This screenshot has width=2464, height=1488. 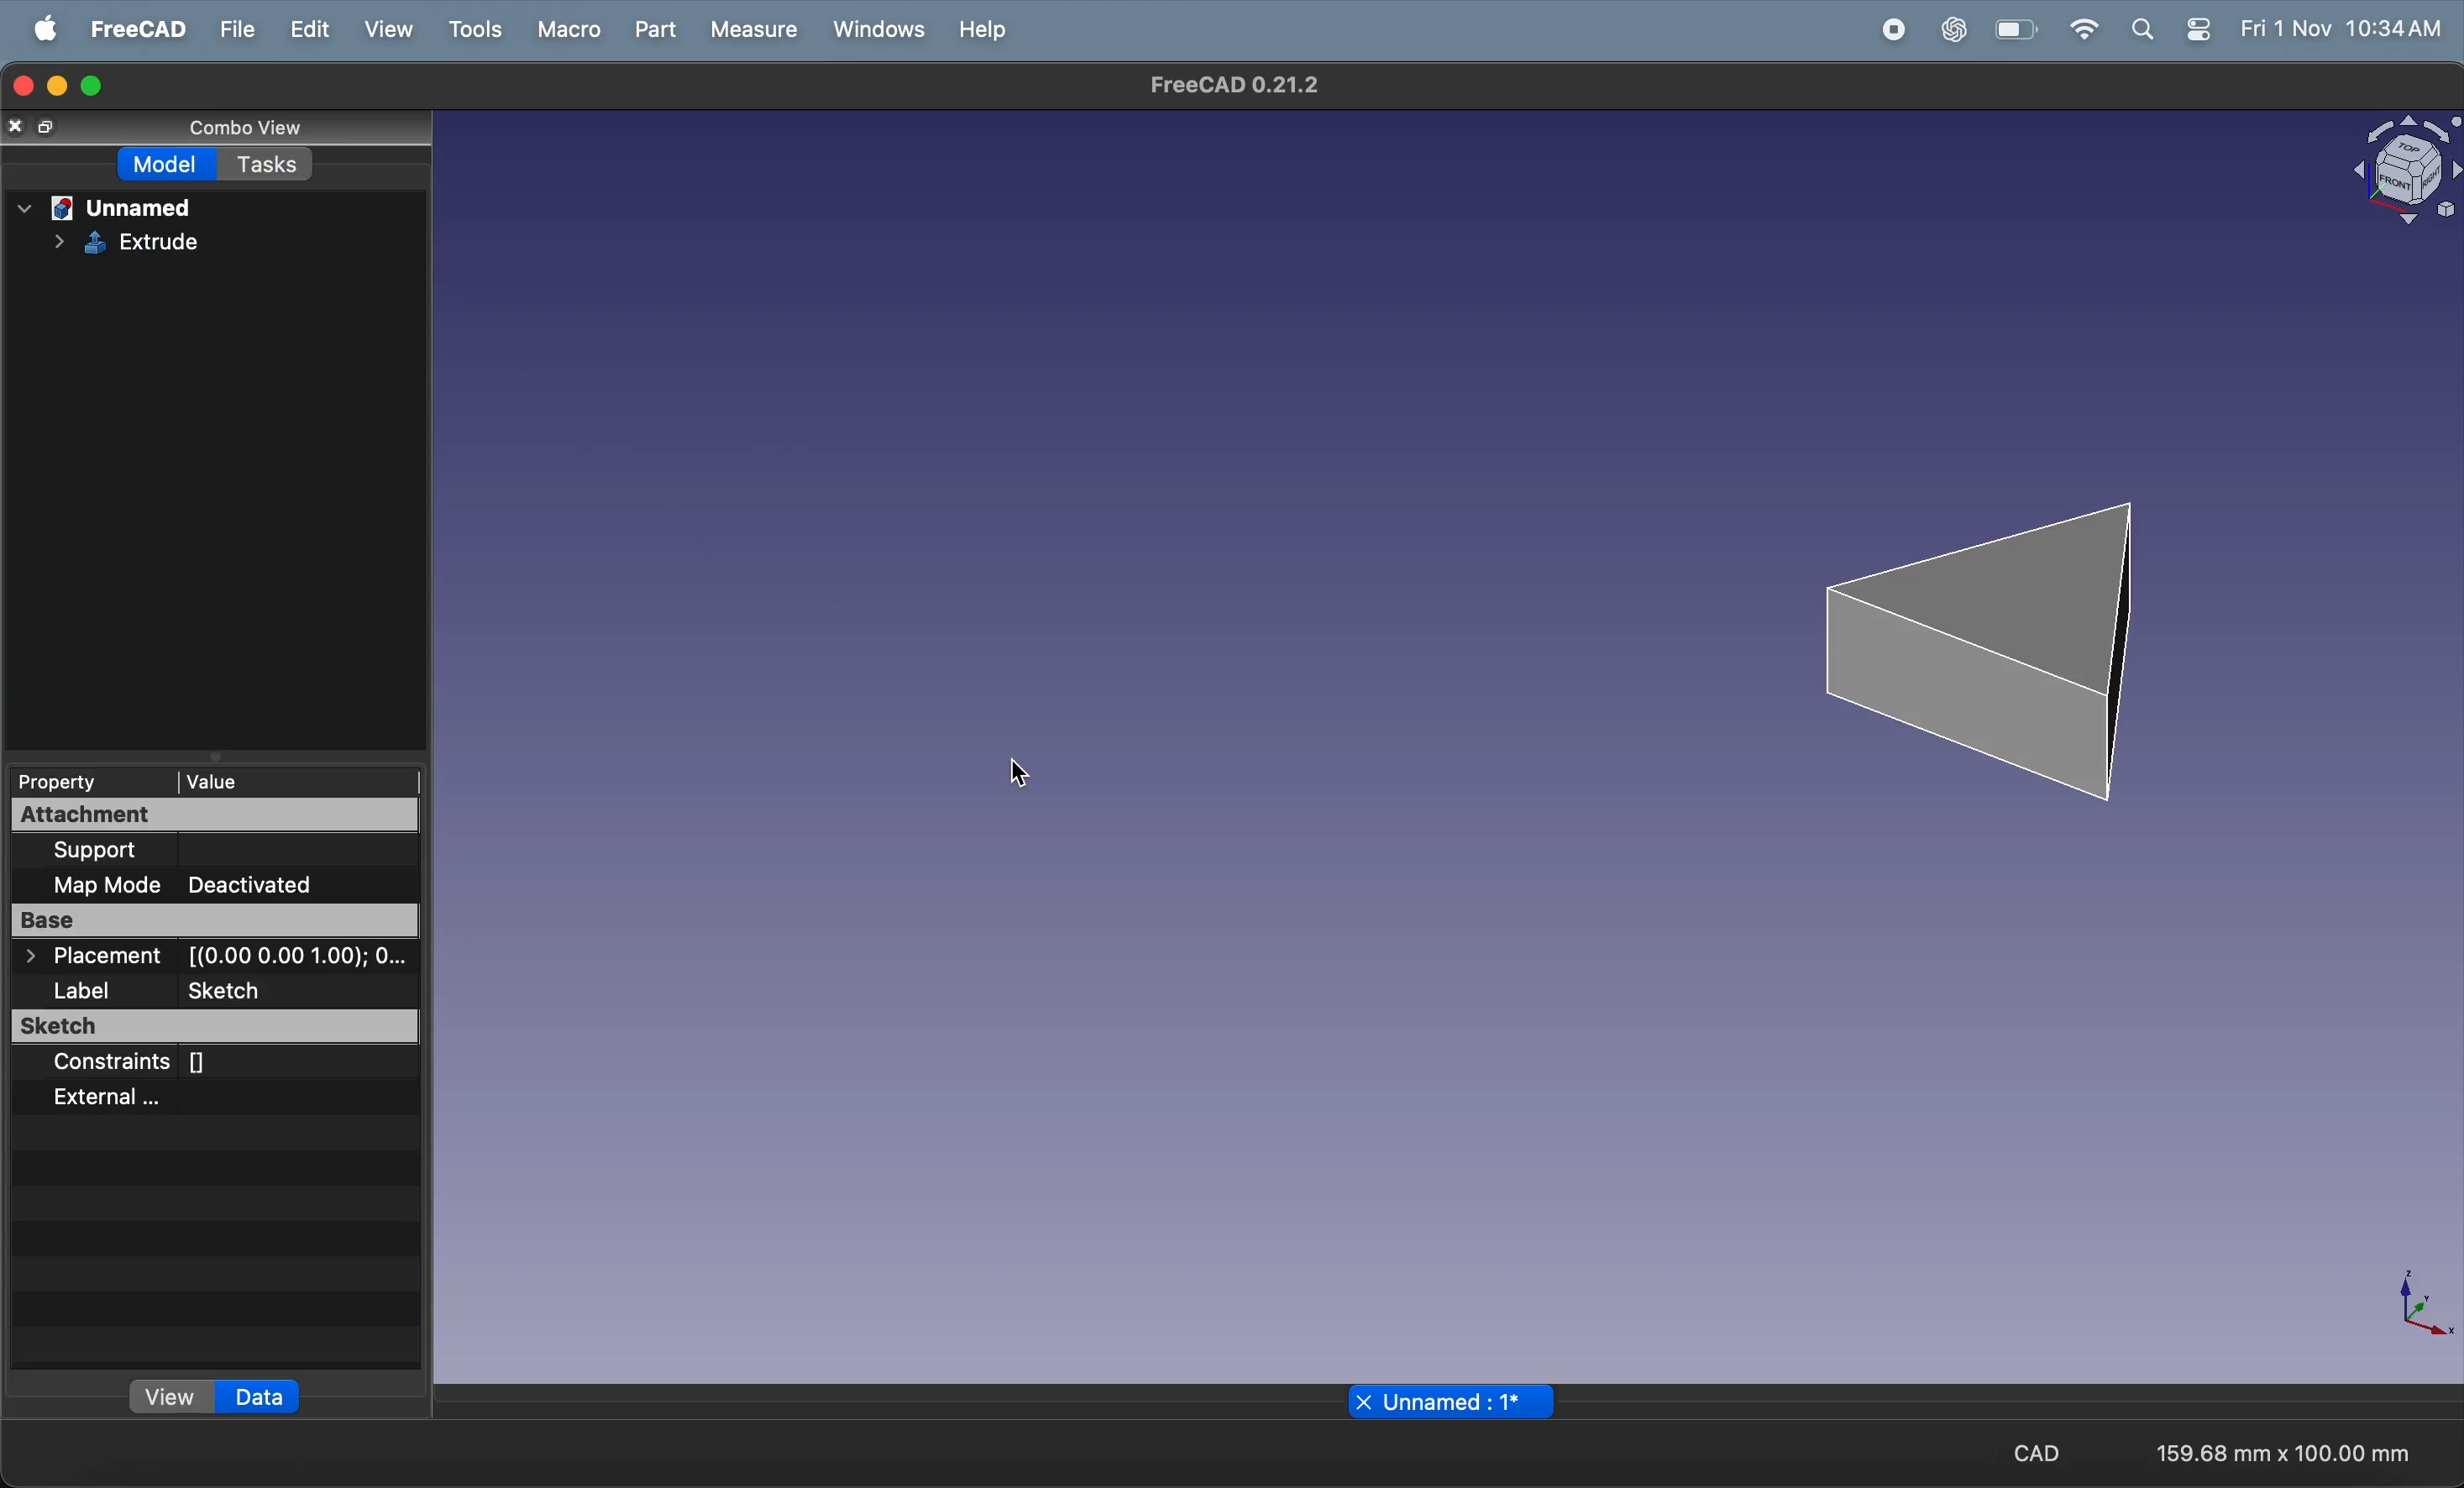 What do you see at coordinates (227, 124) in the screenshot?
I see `combo view` at bounding box center [227, 124].